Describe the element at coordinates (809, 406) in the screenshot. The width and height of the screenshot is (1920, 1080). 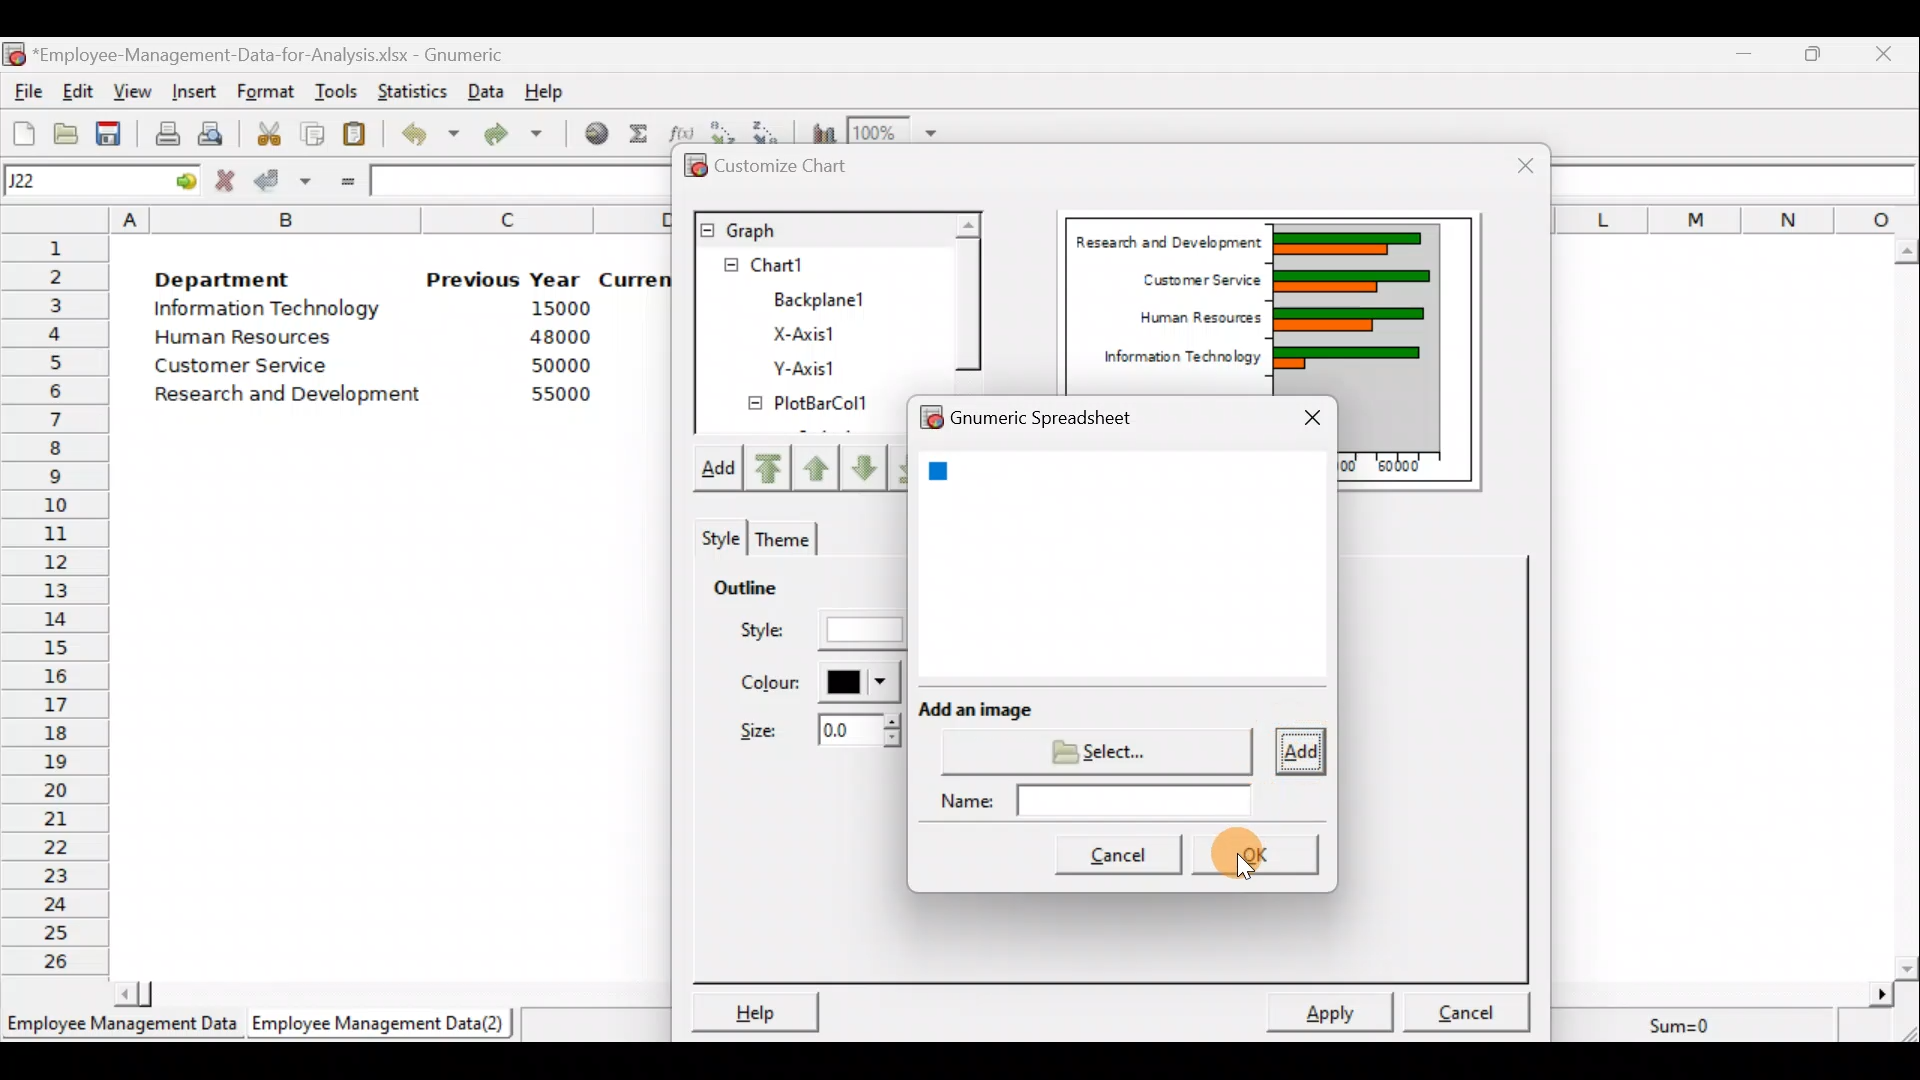
I see `PlotBarCol1` at that location.